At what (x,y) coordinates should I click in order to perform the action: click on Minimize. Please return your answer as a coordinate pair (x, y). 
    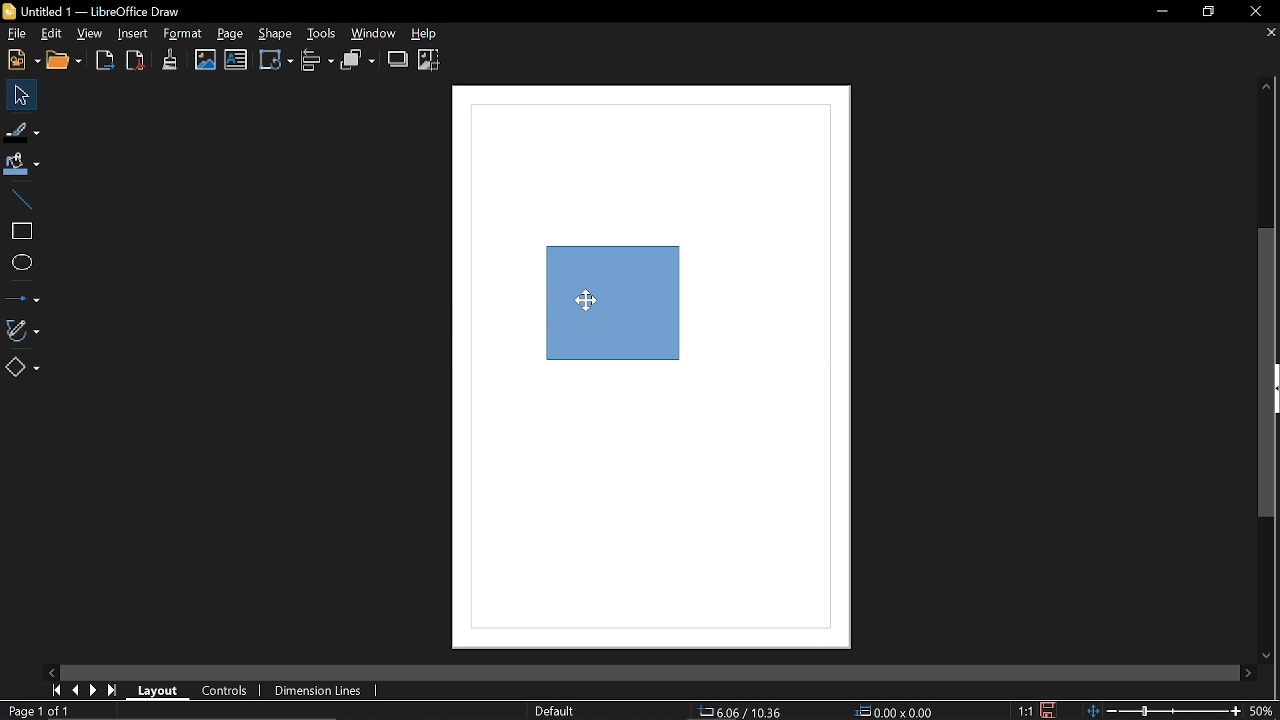
    Looking at the image, I should click on (1160, 11).